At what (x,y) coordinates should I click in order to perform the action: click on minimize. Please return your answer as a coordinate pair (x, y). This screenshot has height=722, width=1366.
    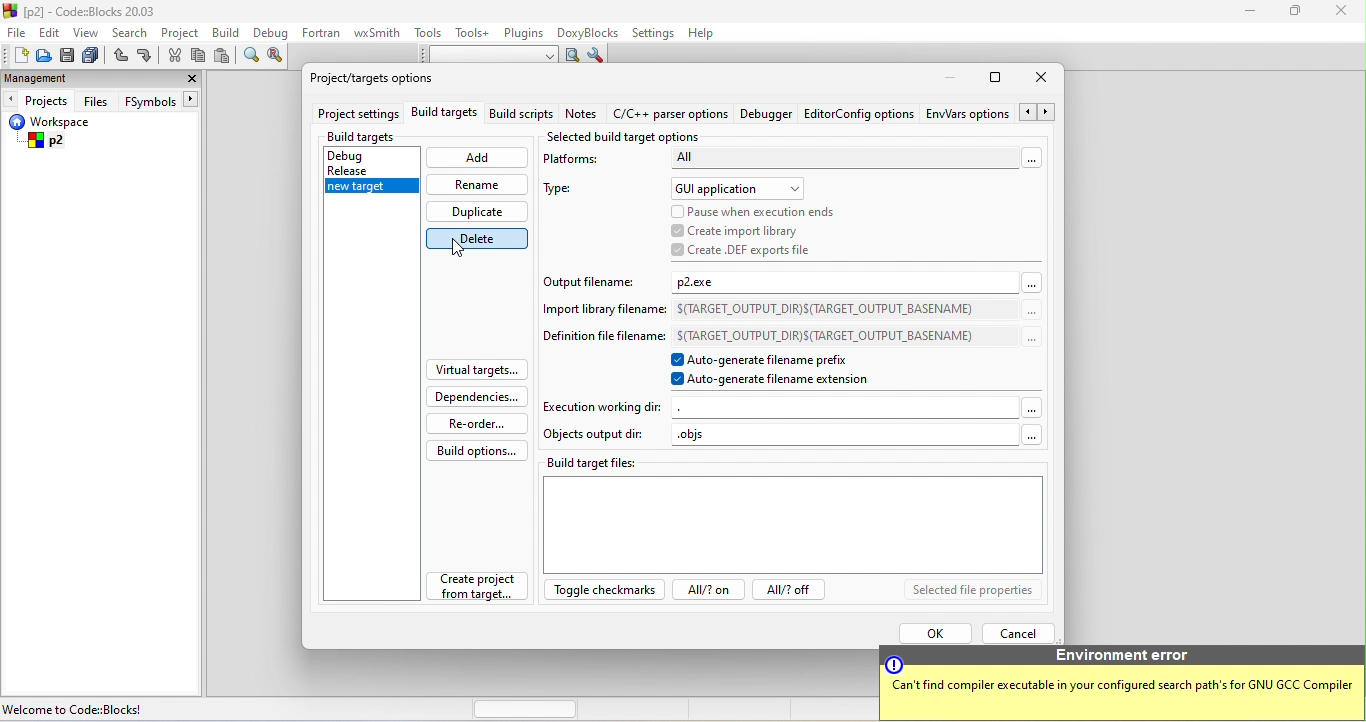
    Looking at the image, I should click on (955, 78).